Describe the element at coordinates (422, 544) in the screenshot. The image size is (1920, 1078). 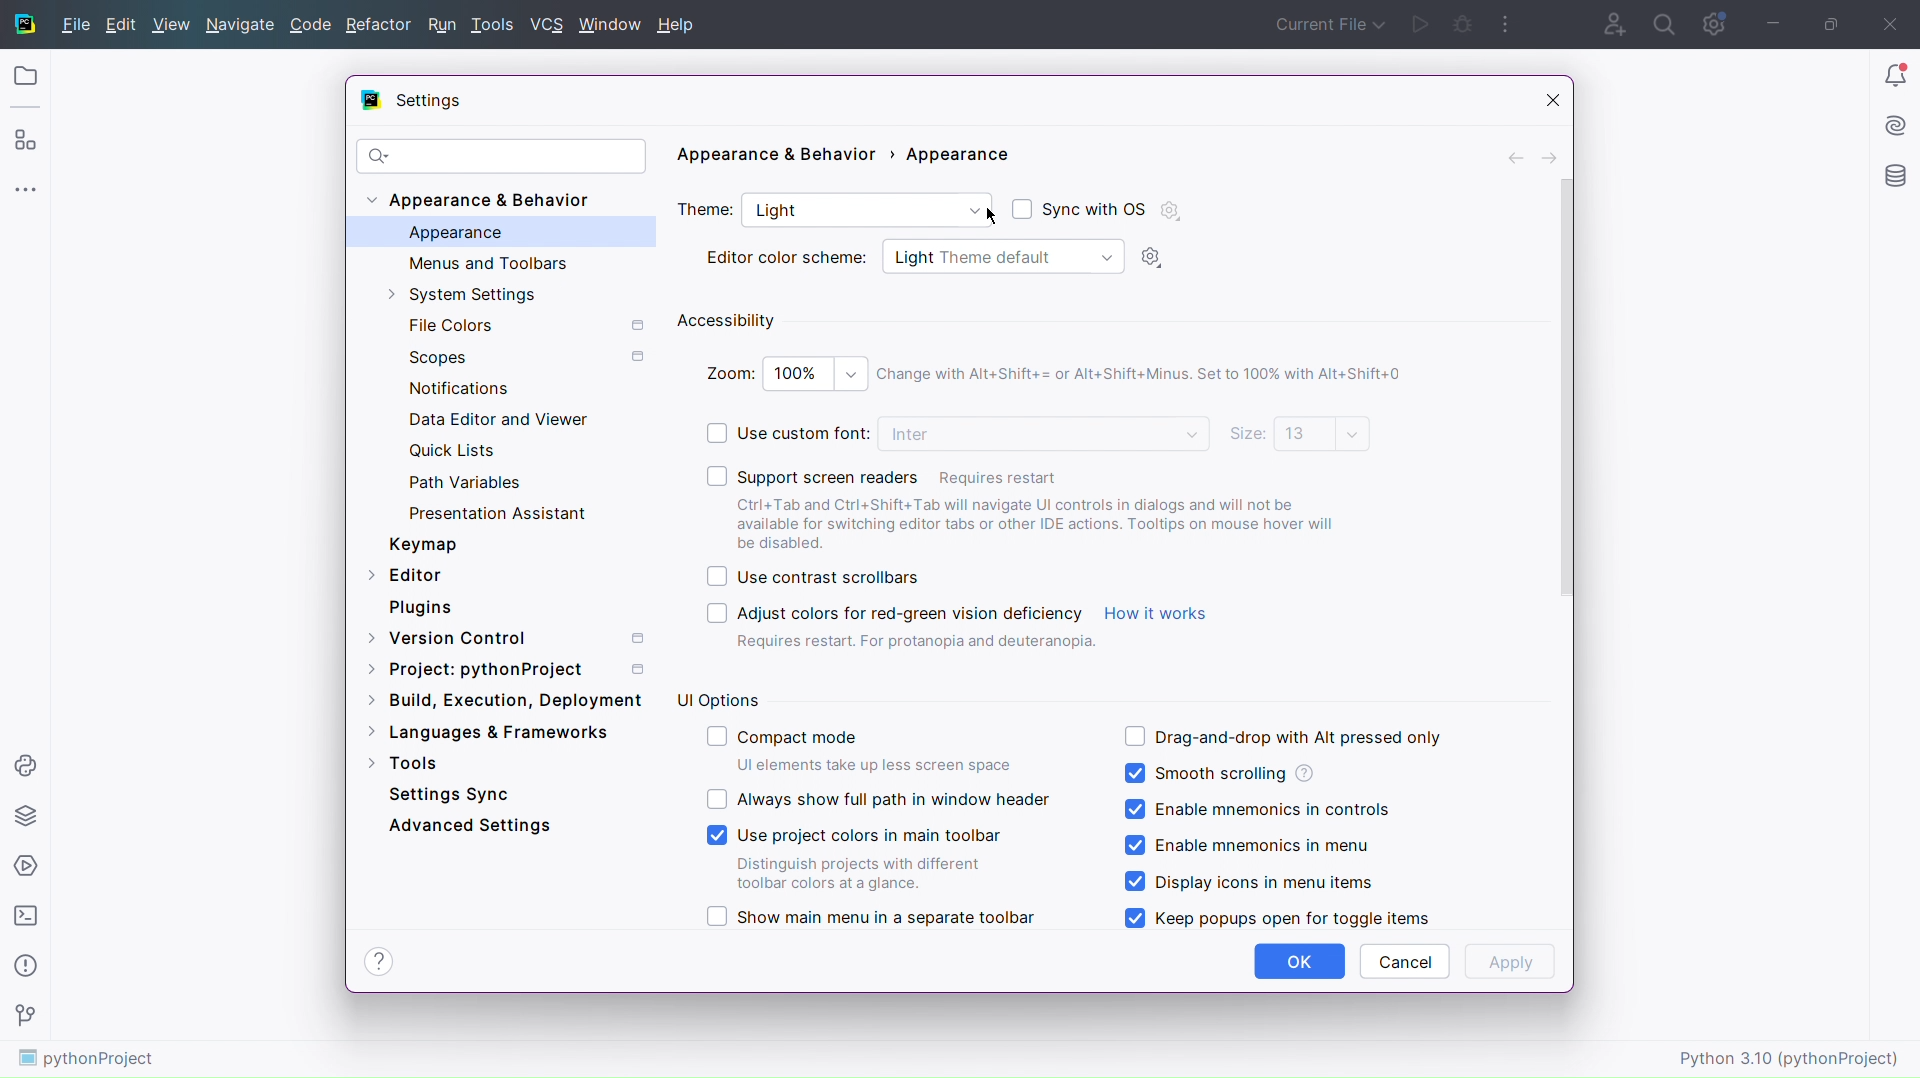
I see `Keymap` at that location.